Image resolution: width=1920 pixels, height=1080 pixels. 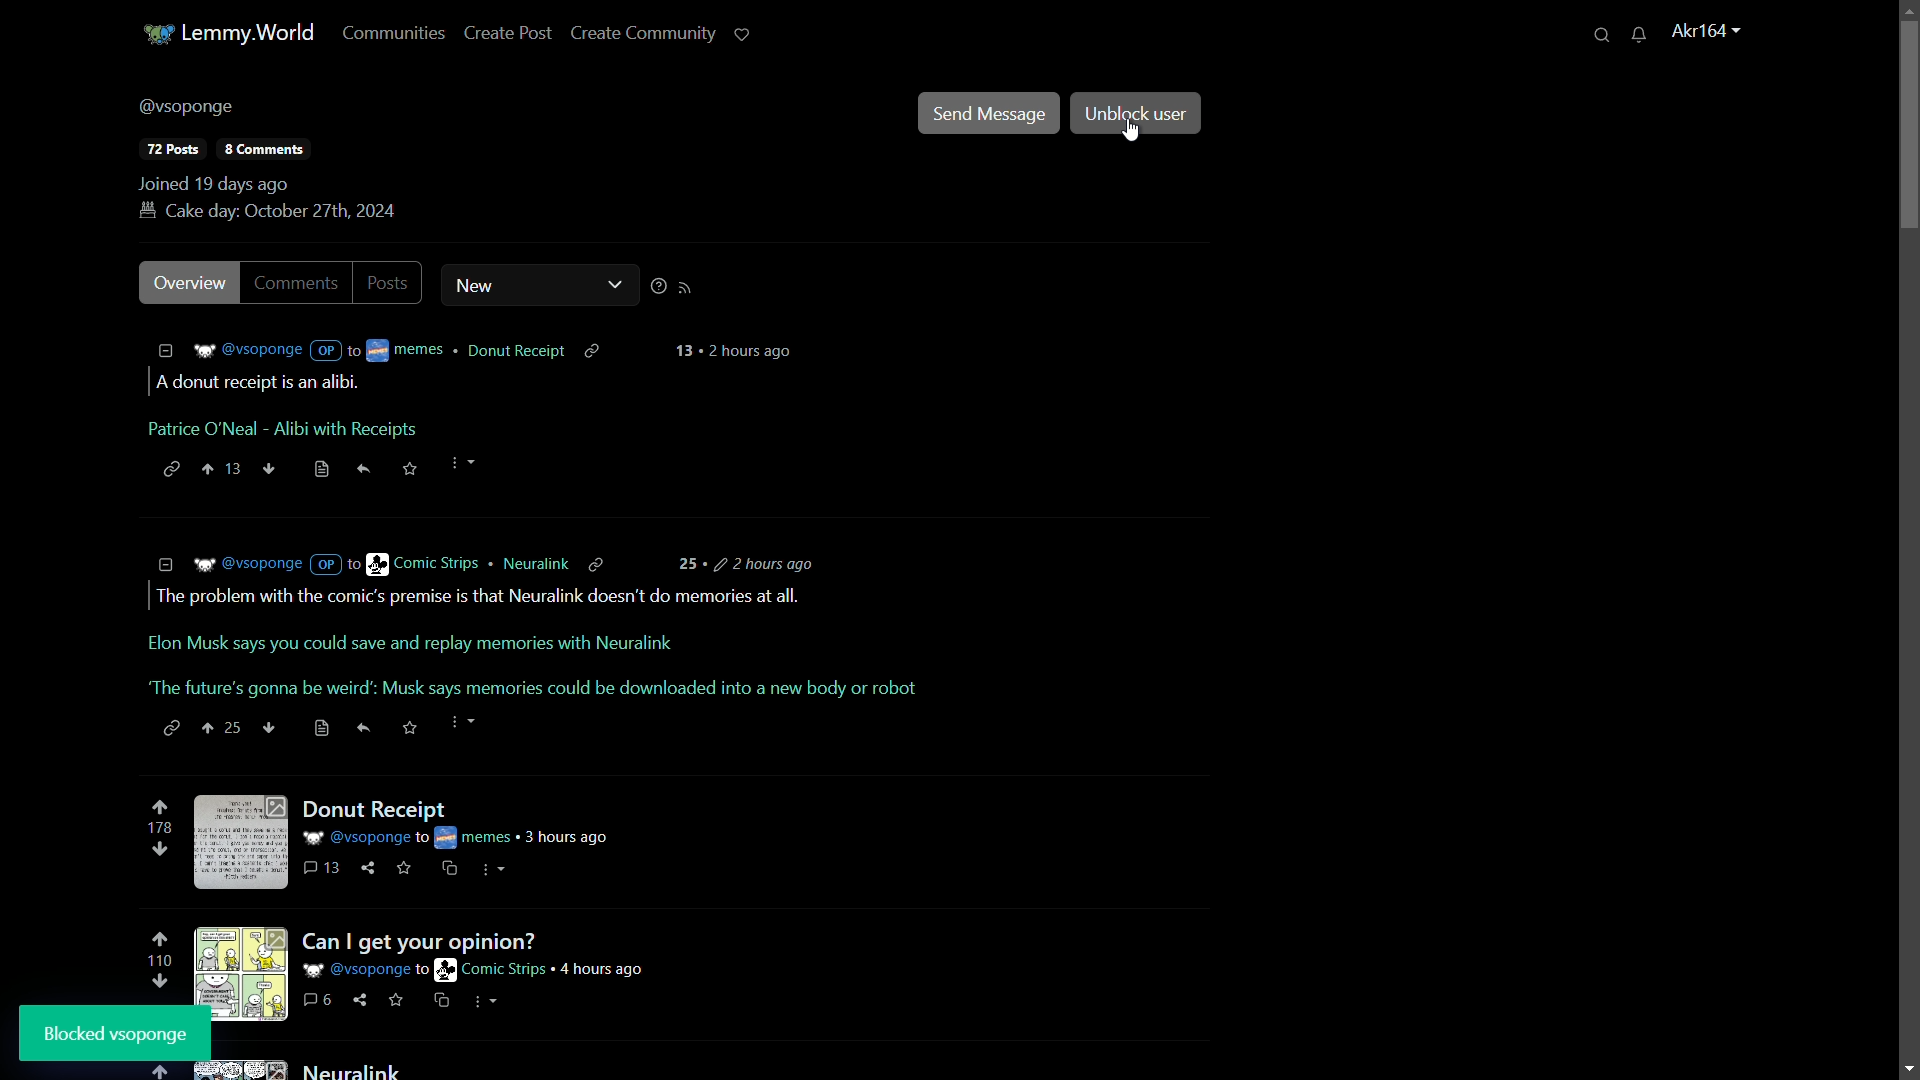 What do you see at coordinates (159, 942) in the screenshot?
I see `upvote` at bounding box center [159, 942].